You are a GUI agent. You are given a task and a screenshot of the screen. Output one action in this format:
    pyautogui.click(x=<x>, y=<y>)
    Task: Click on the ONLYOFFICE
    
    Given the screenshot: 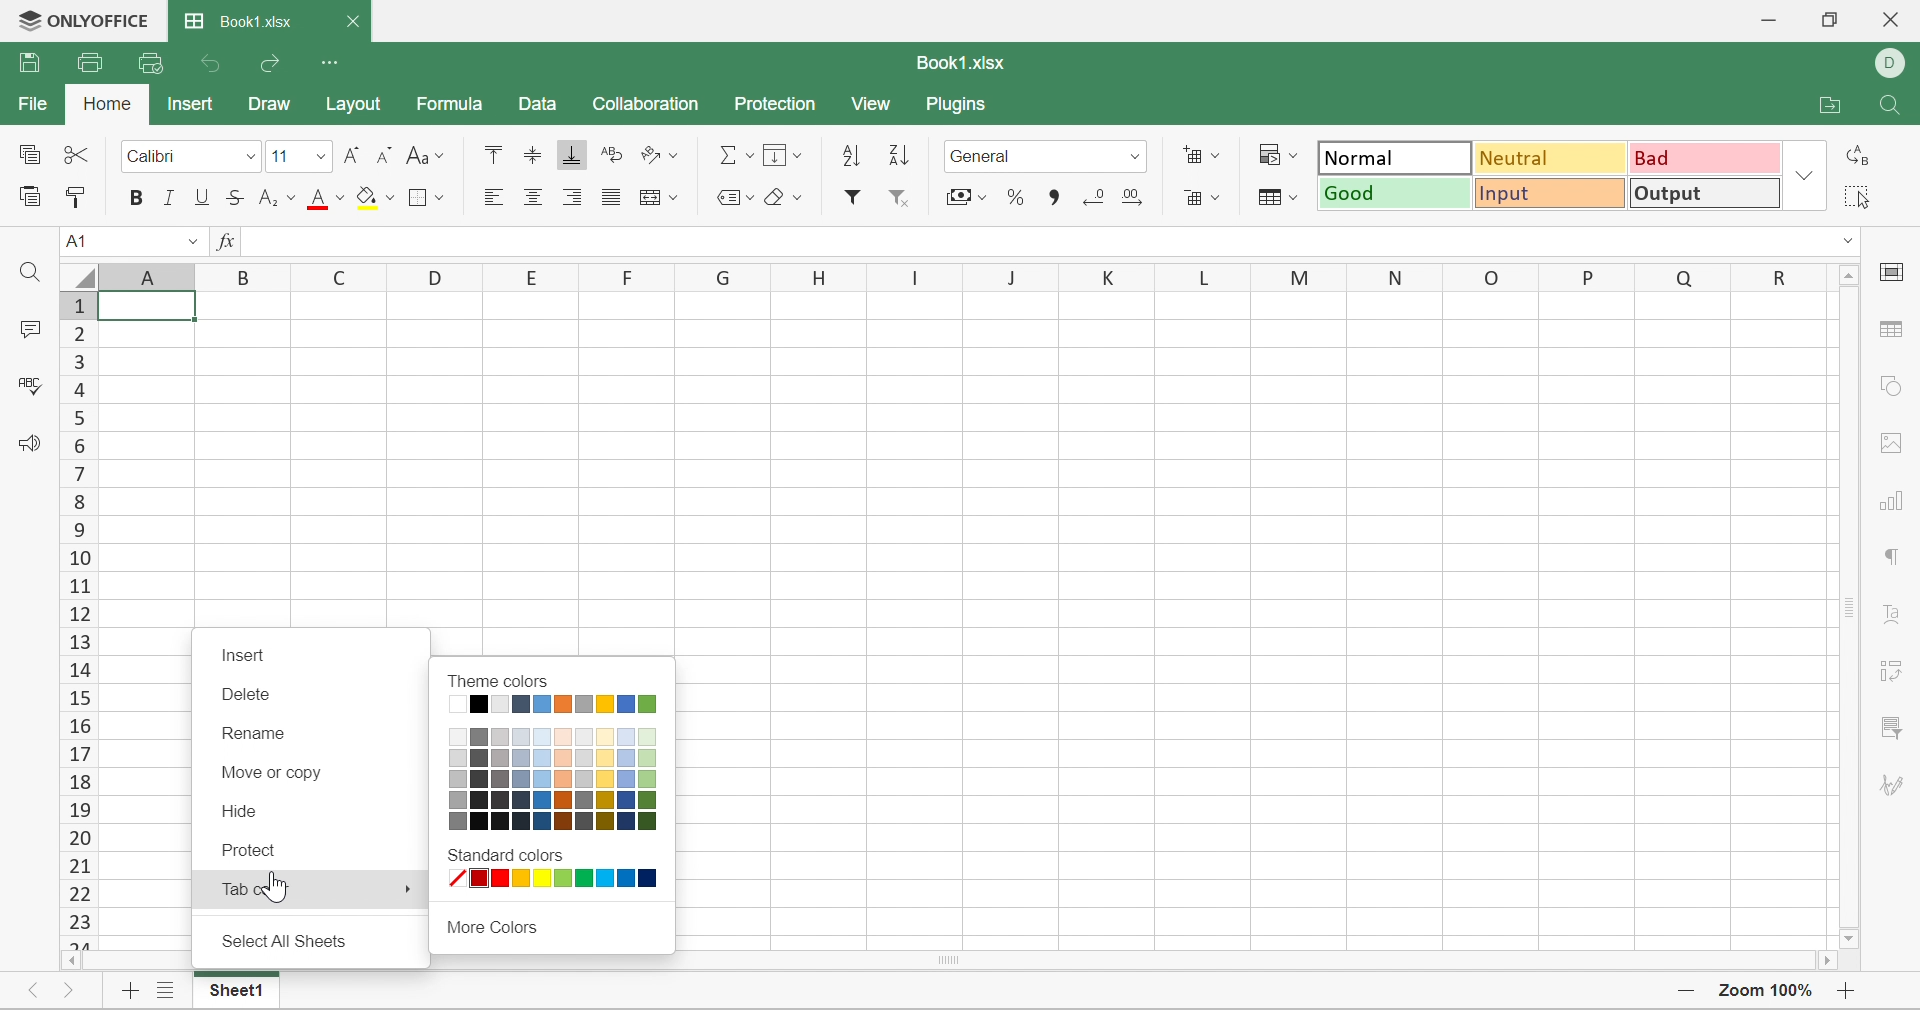 What is the action you would take?
    pyautogui.click(x=82, y=18)
    